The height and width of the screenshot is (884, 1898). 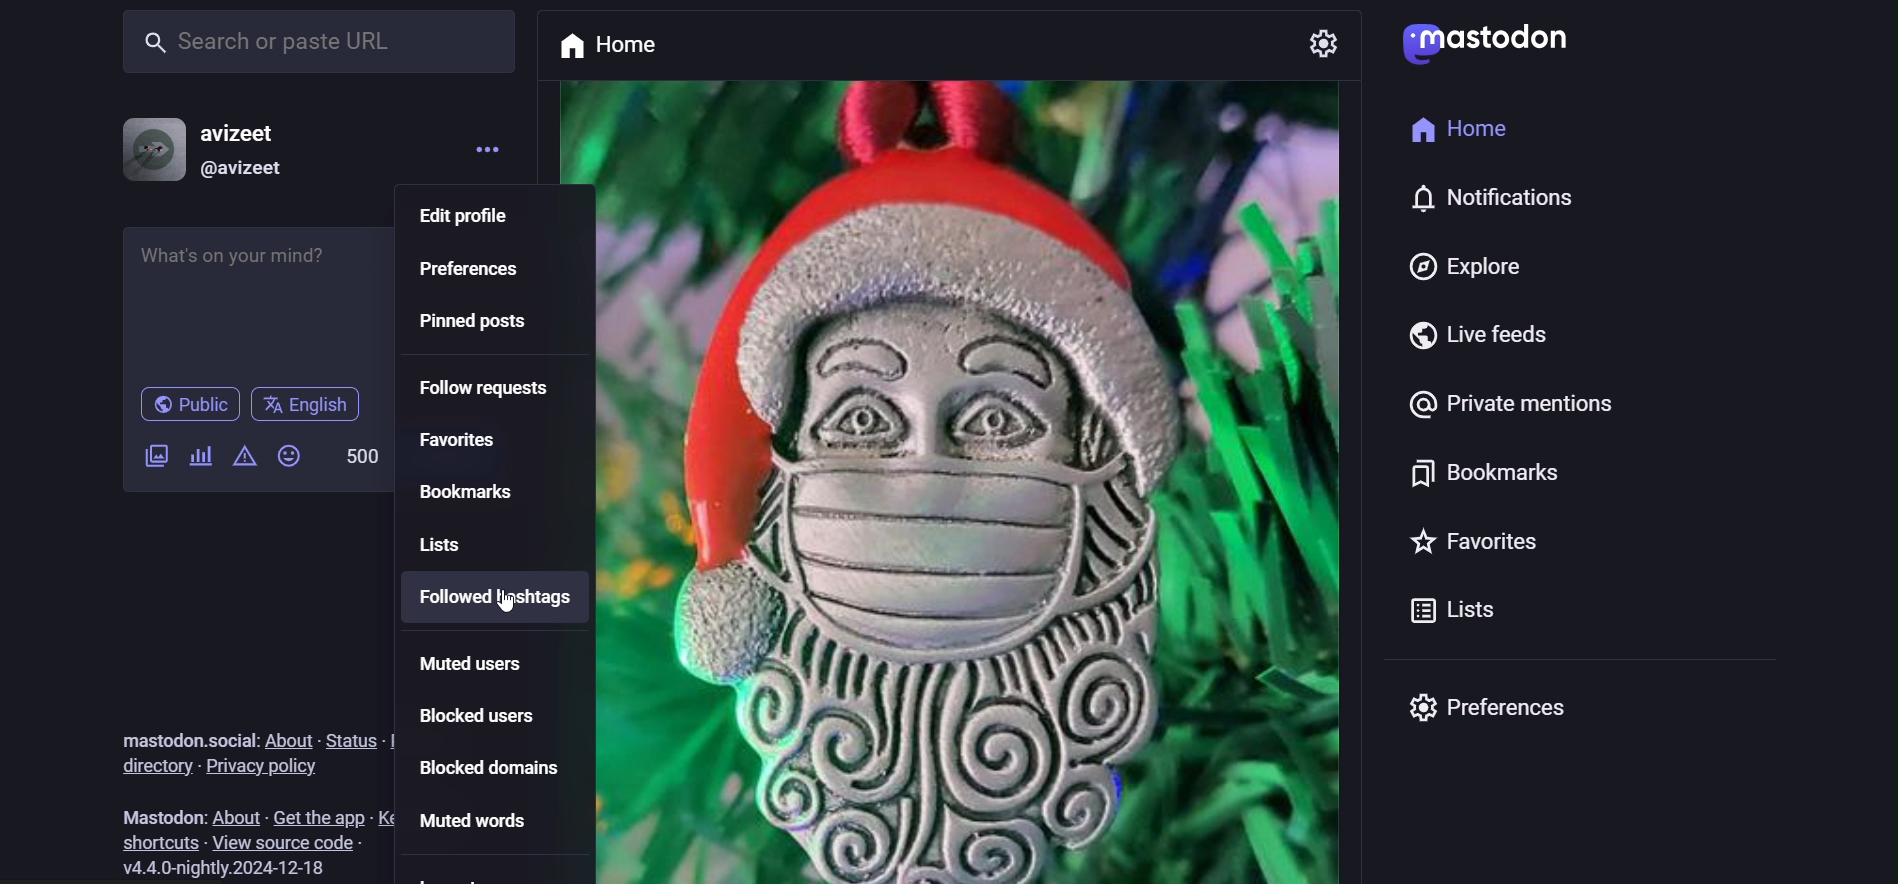 What do you see at coordinates (1480, 478) in the screenshot?
I see `bookmarks` at bounding box center [1480, 478].